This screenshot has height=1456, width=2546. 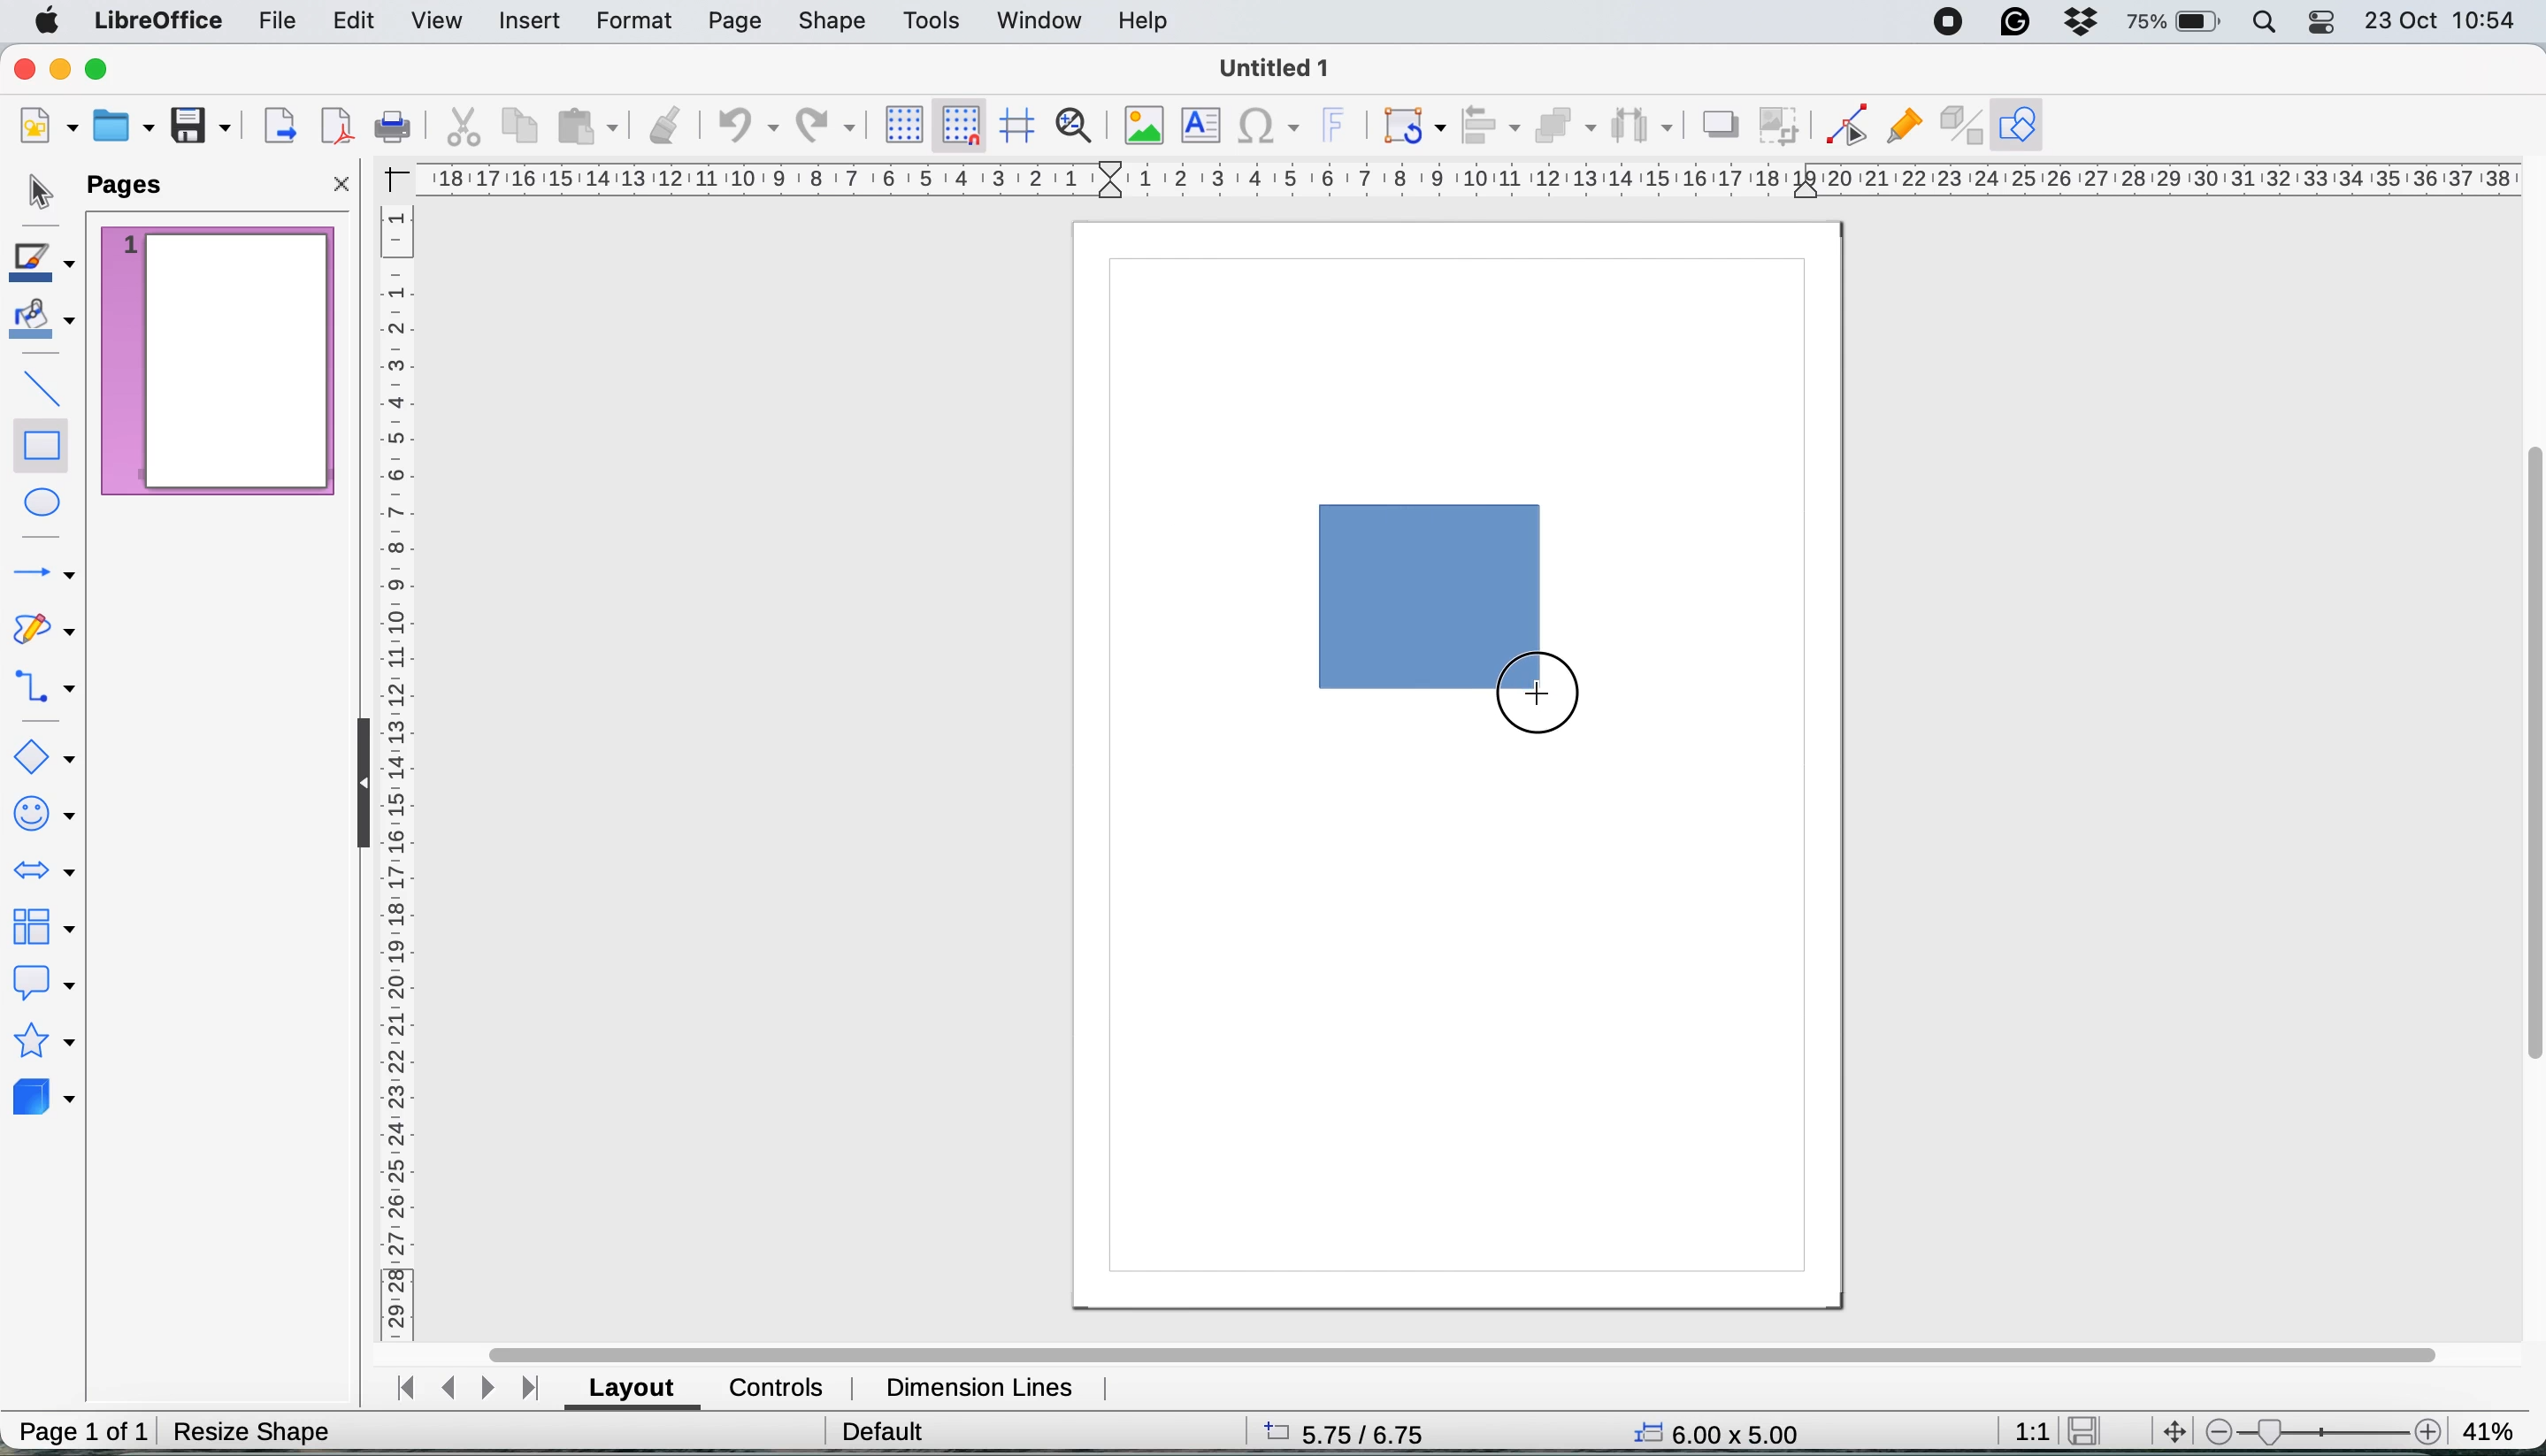 I want to click on flowchart, so click(x=44, y=927).